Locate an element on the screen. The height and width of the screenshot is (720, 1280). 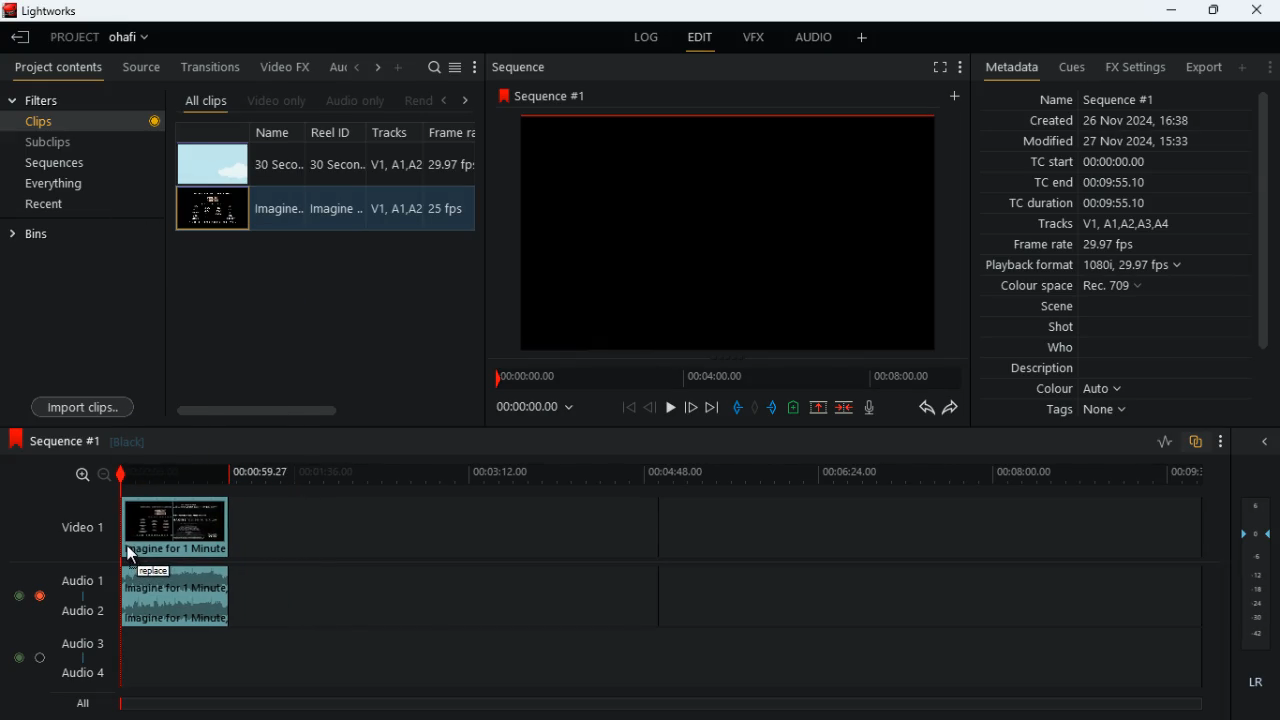
transitions is located at coordinates (213, 63).